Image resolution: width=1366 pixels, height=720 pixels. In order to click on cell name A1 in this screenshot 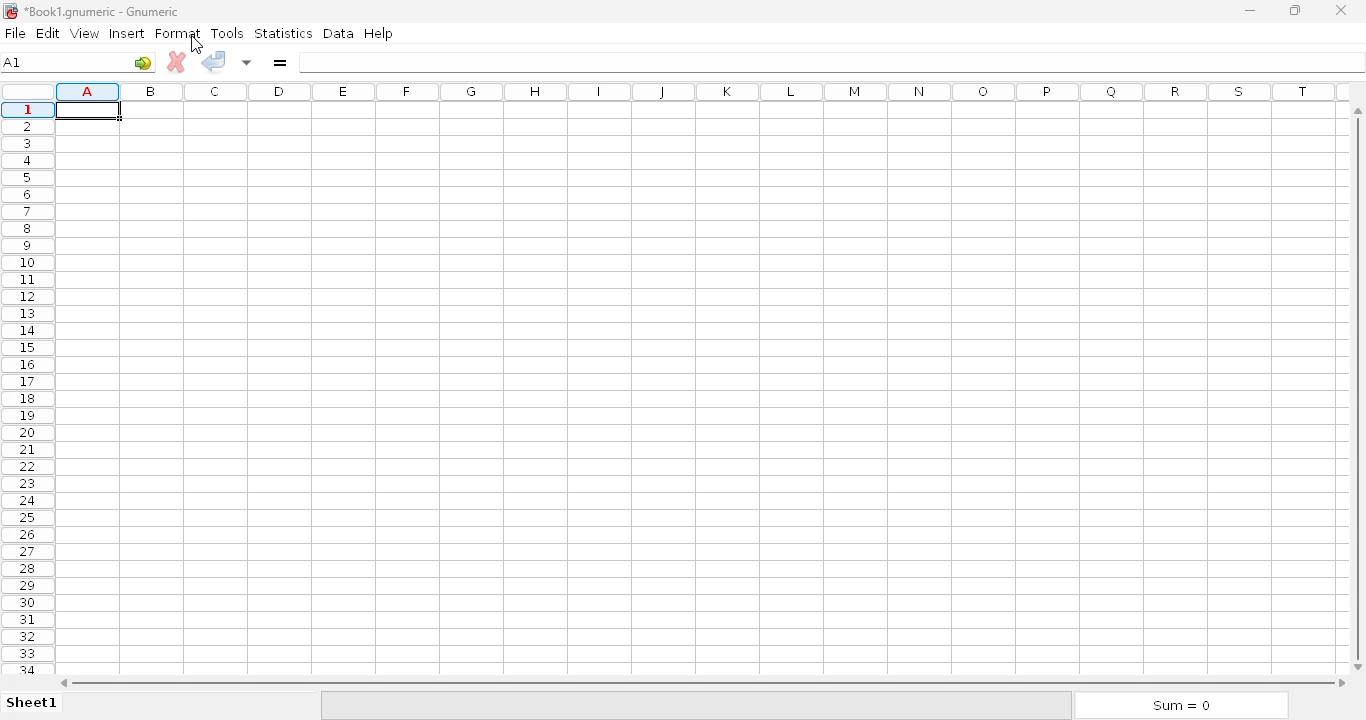, I will do `click(13, 62)`.